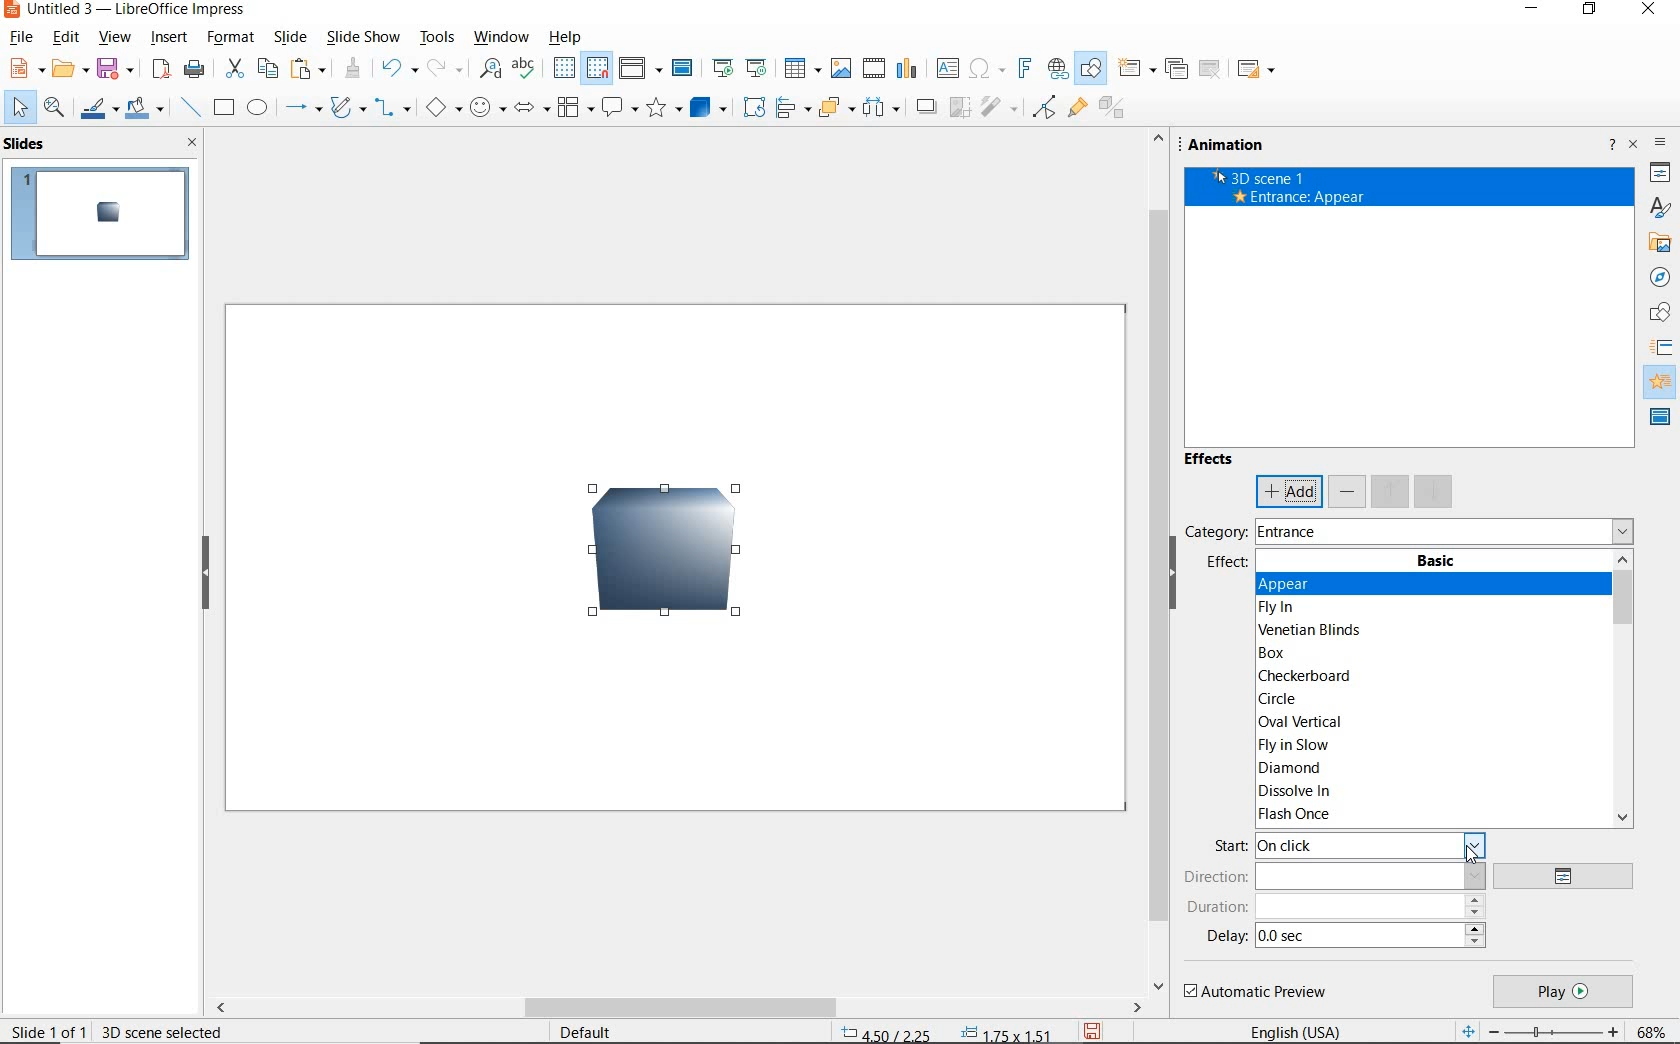  What do you see at coordinates (685, 69) in the screenshot?
I see `master slide` at bounding box center [685, 69].